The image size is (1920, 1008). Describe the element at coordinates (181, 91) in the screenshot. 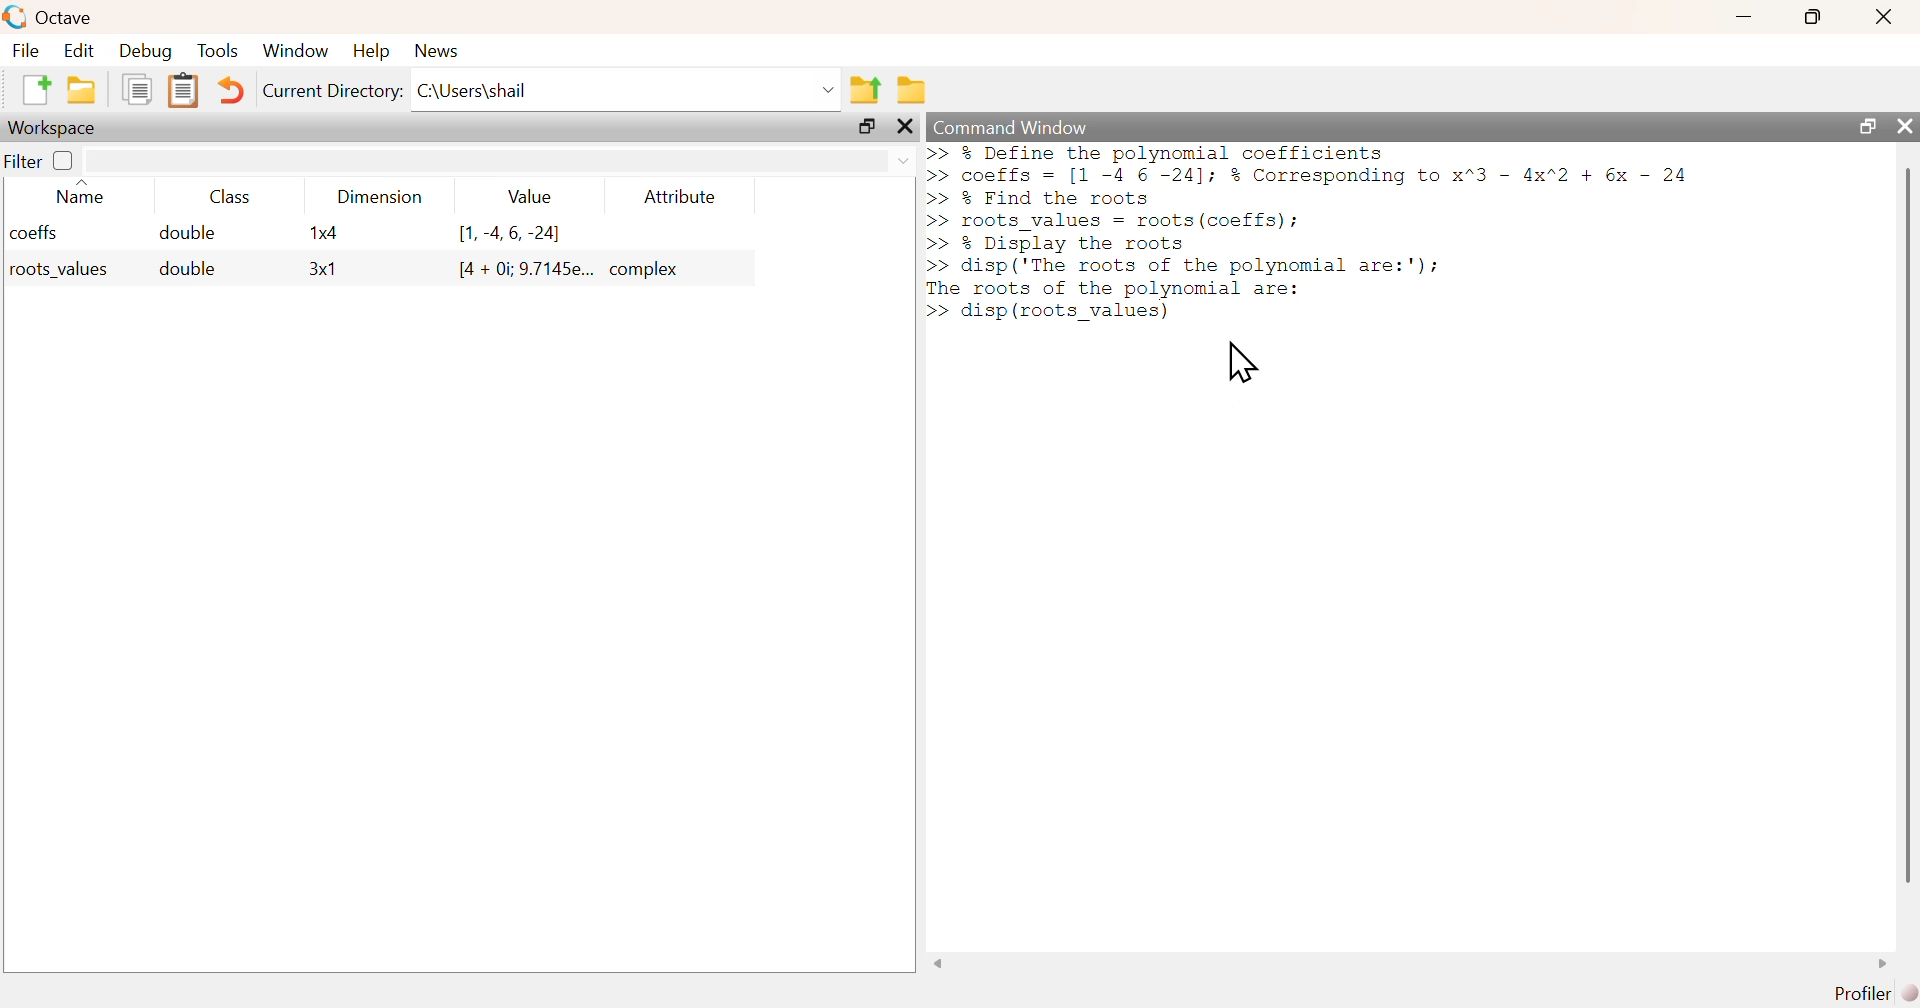

I see `Clipboard` at that location.